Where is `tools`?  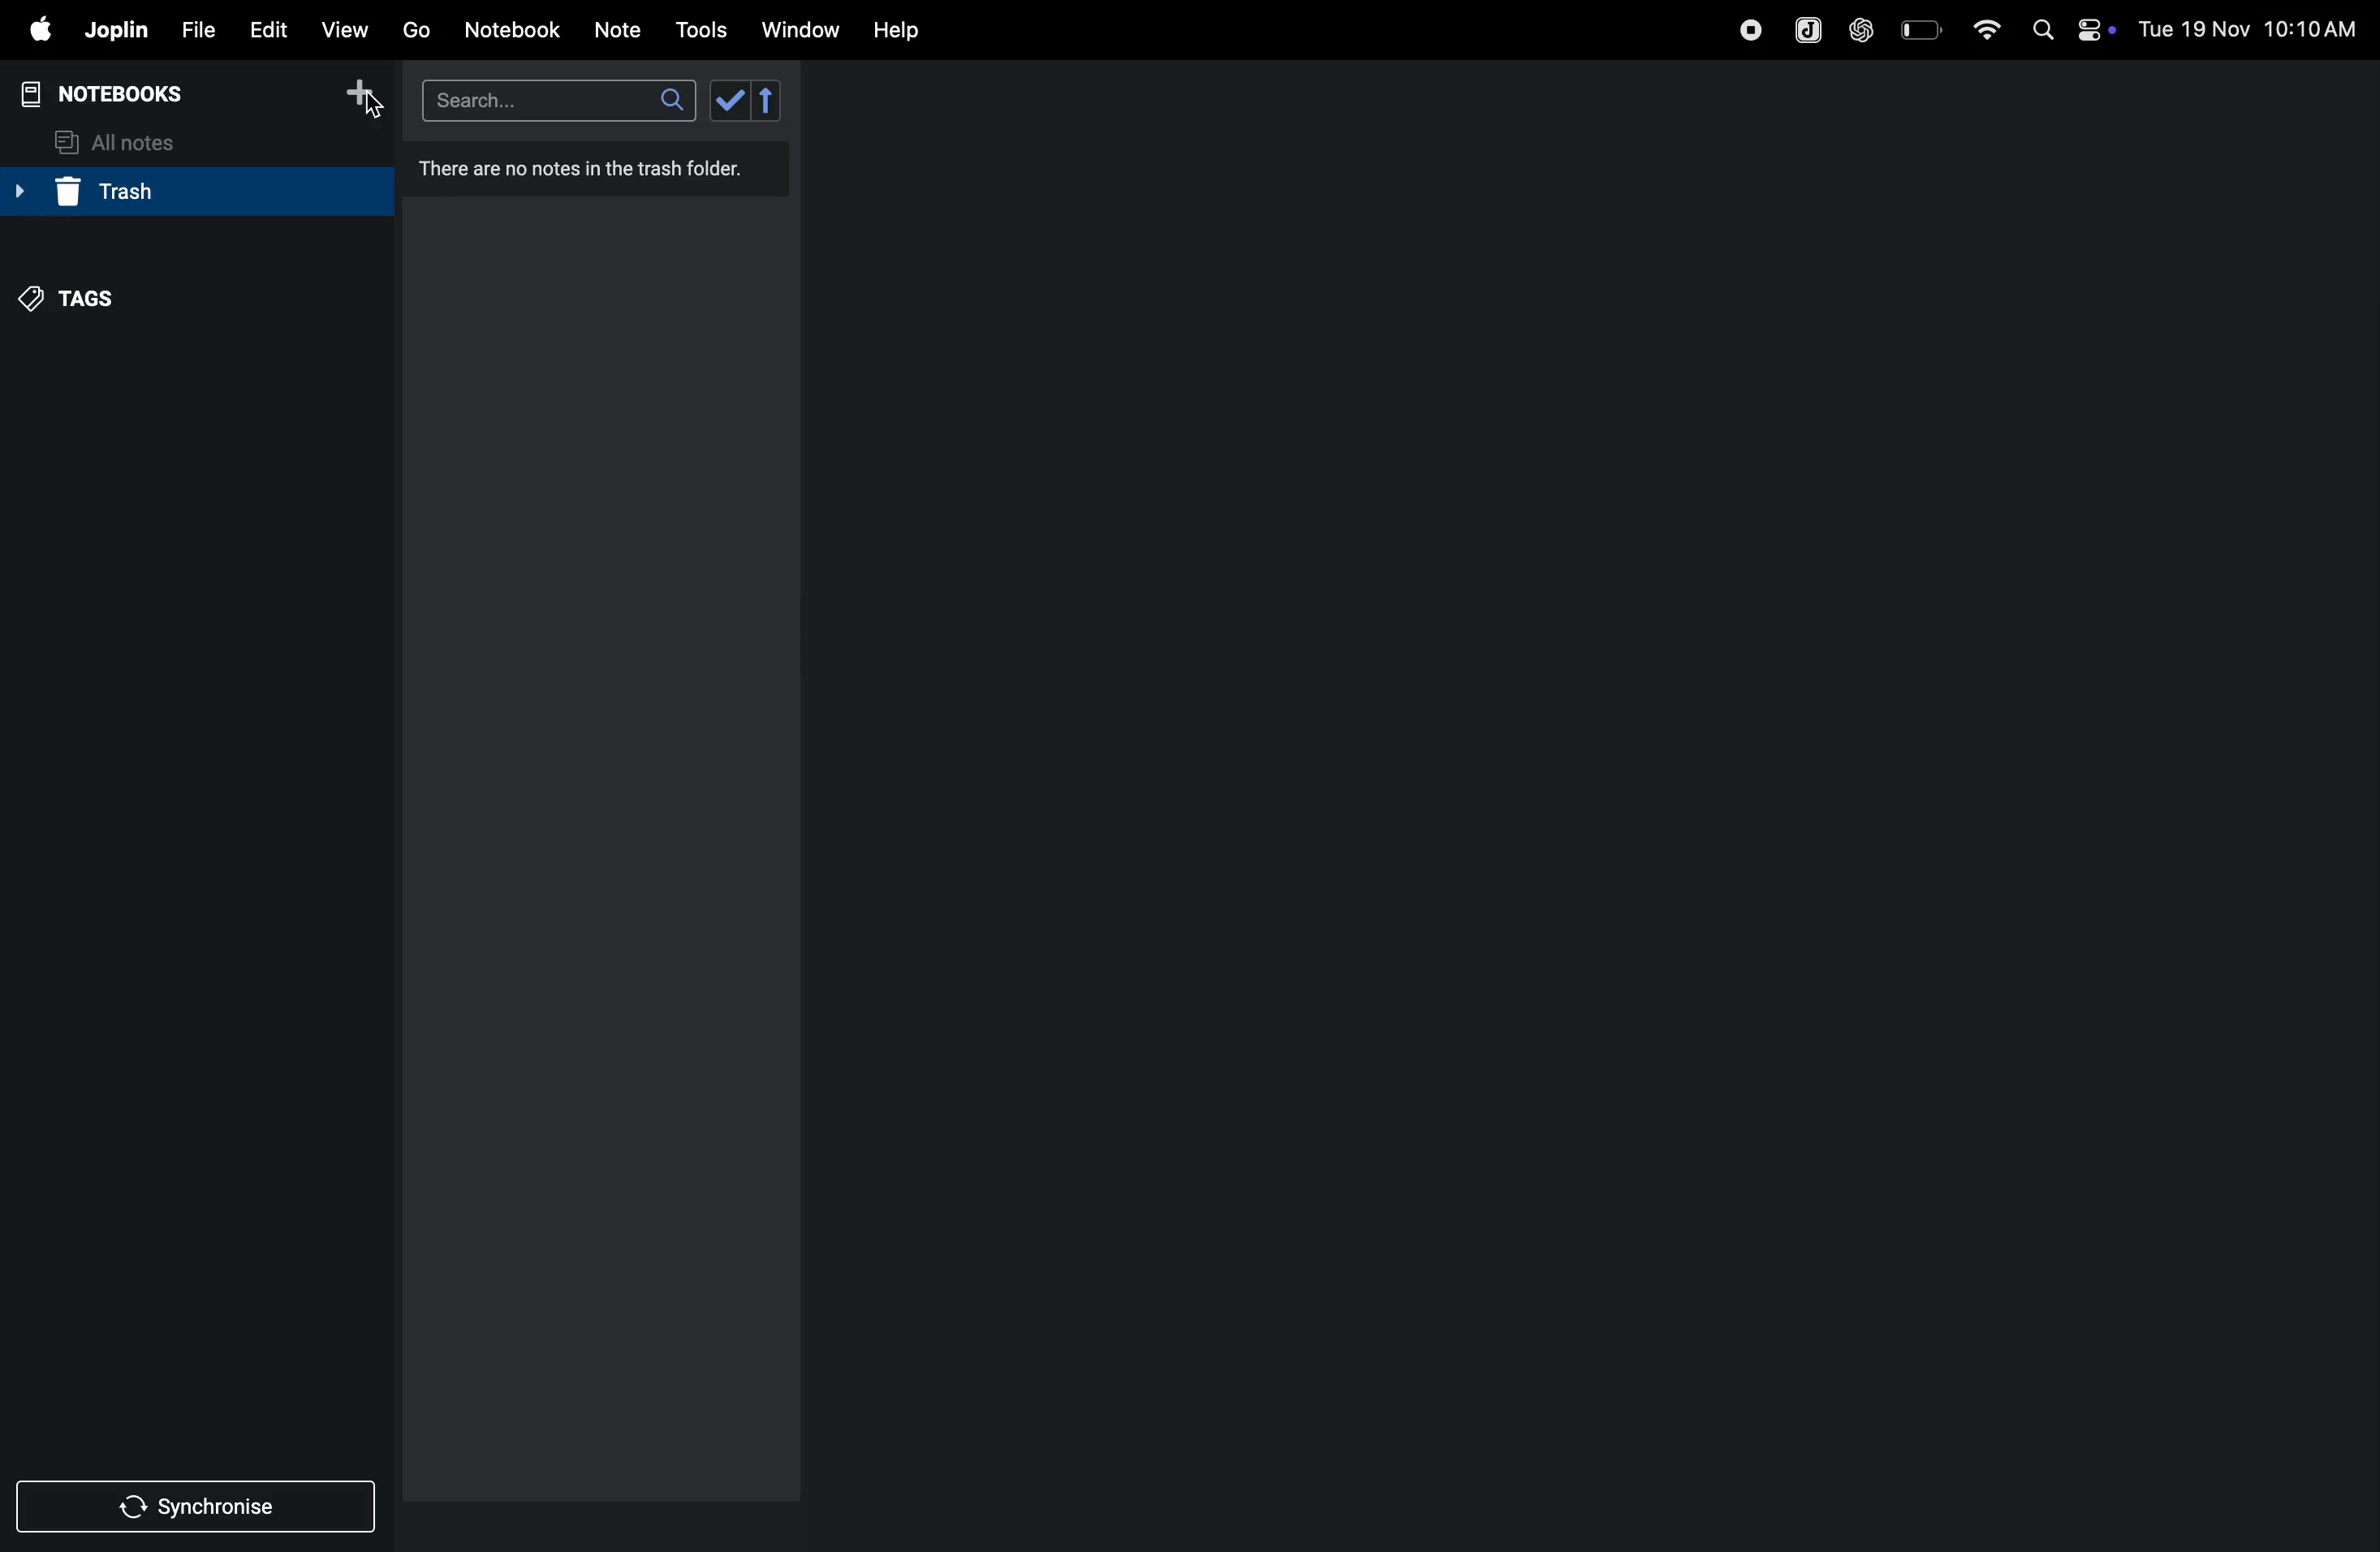 tools is located at coordinates (704, 30).